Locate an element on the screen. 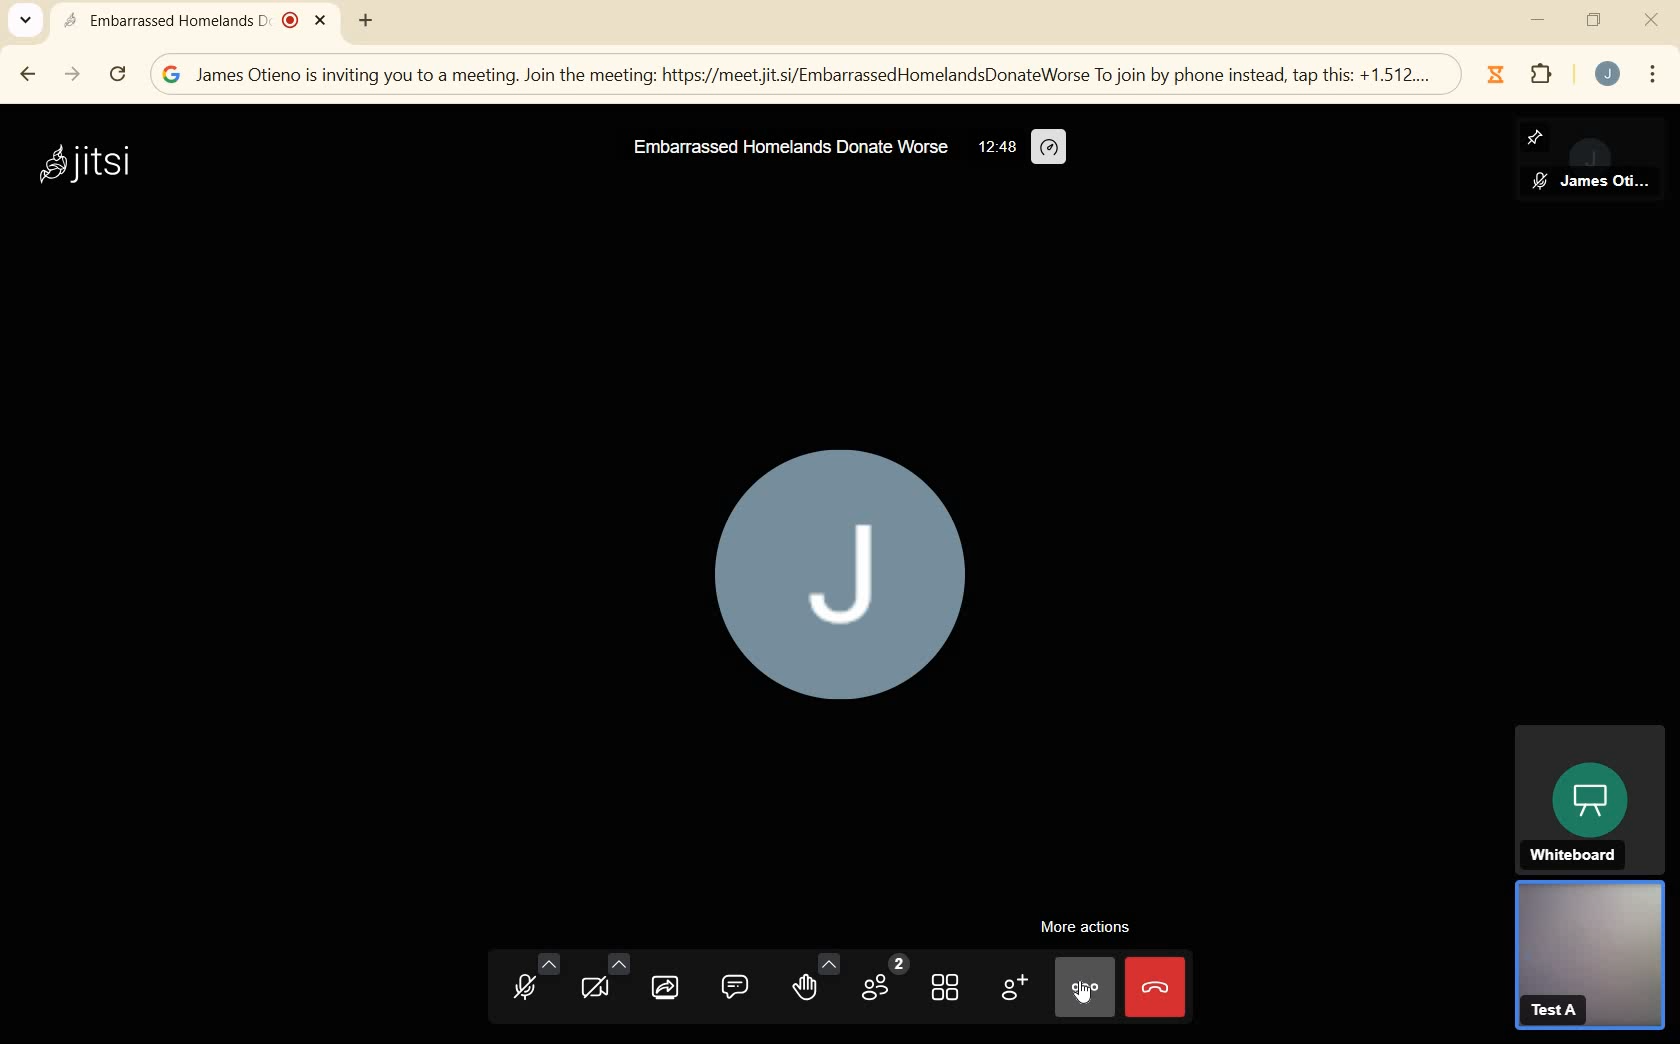 This screenshot has height=1044, width=1680. leave meeting is located at coordinates (1158, 990).